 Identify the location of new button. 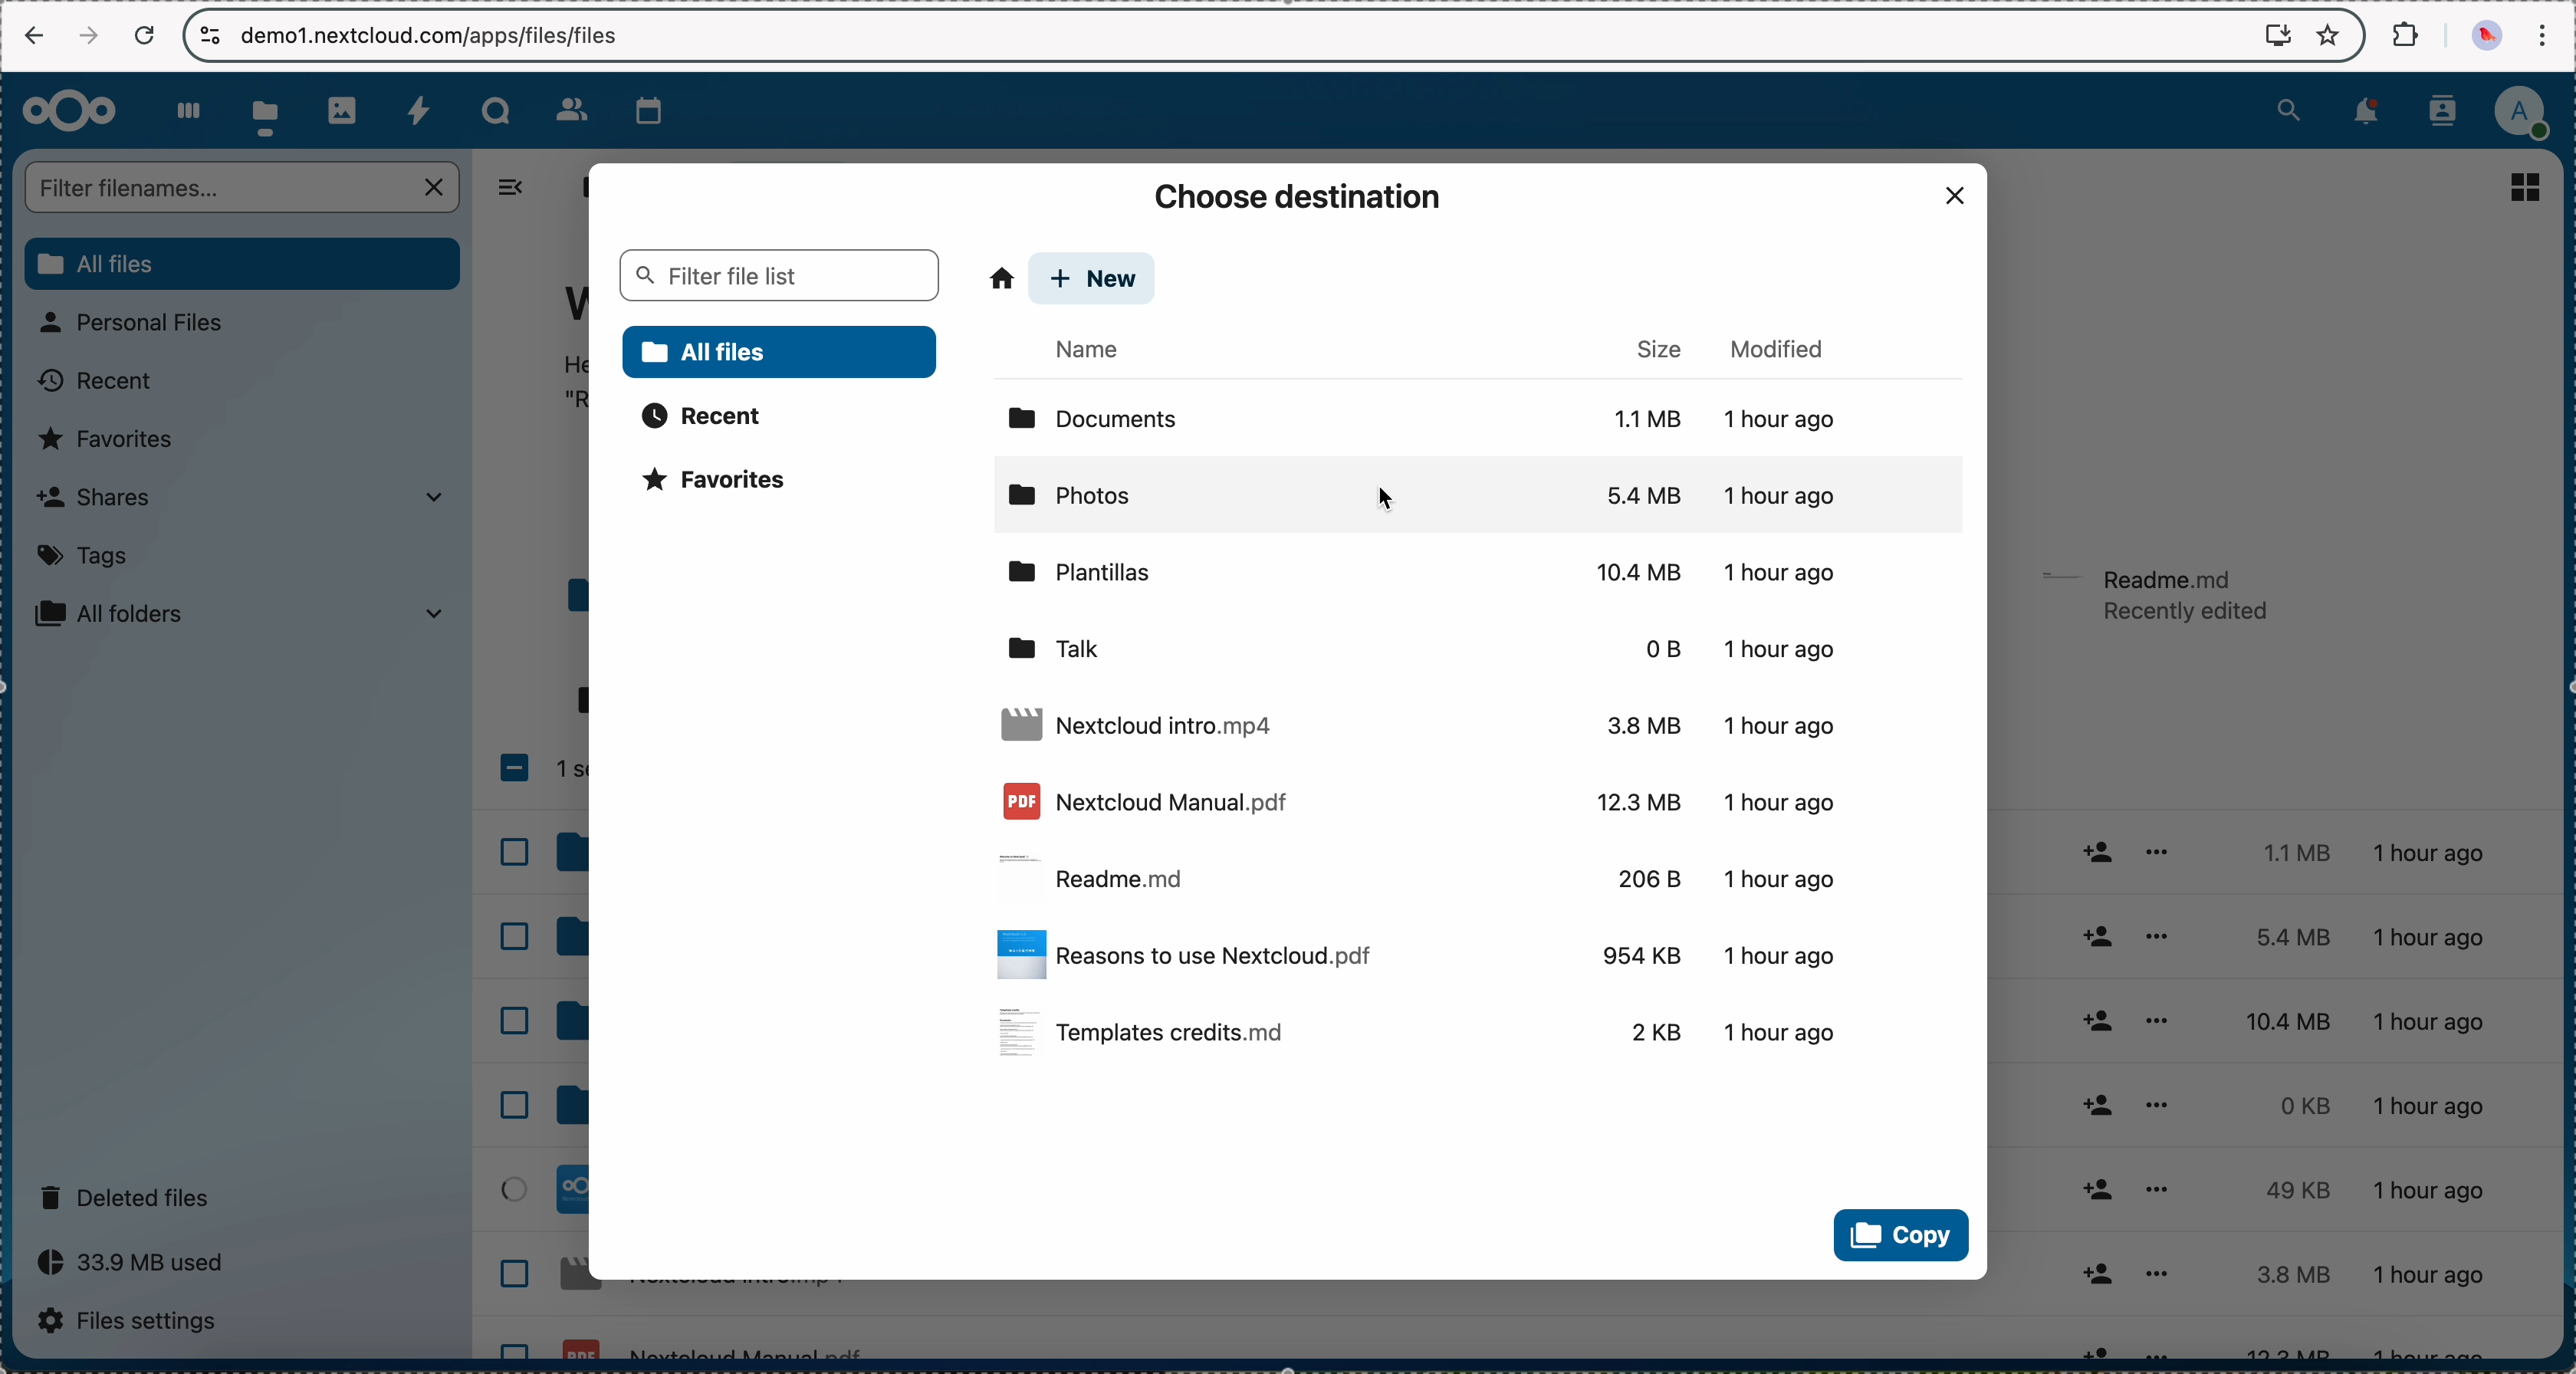
(1095, 278).